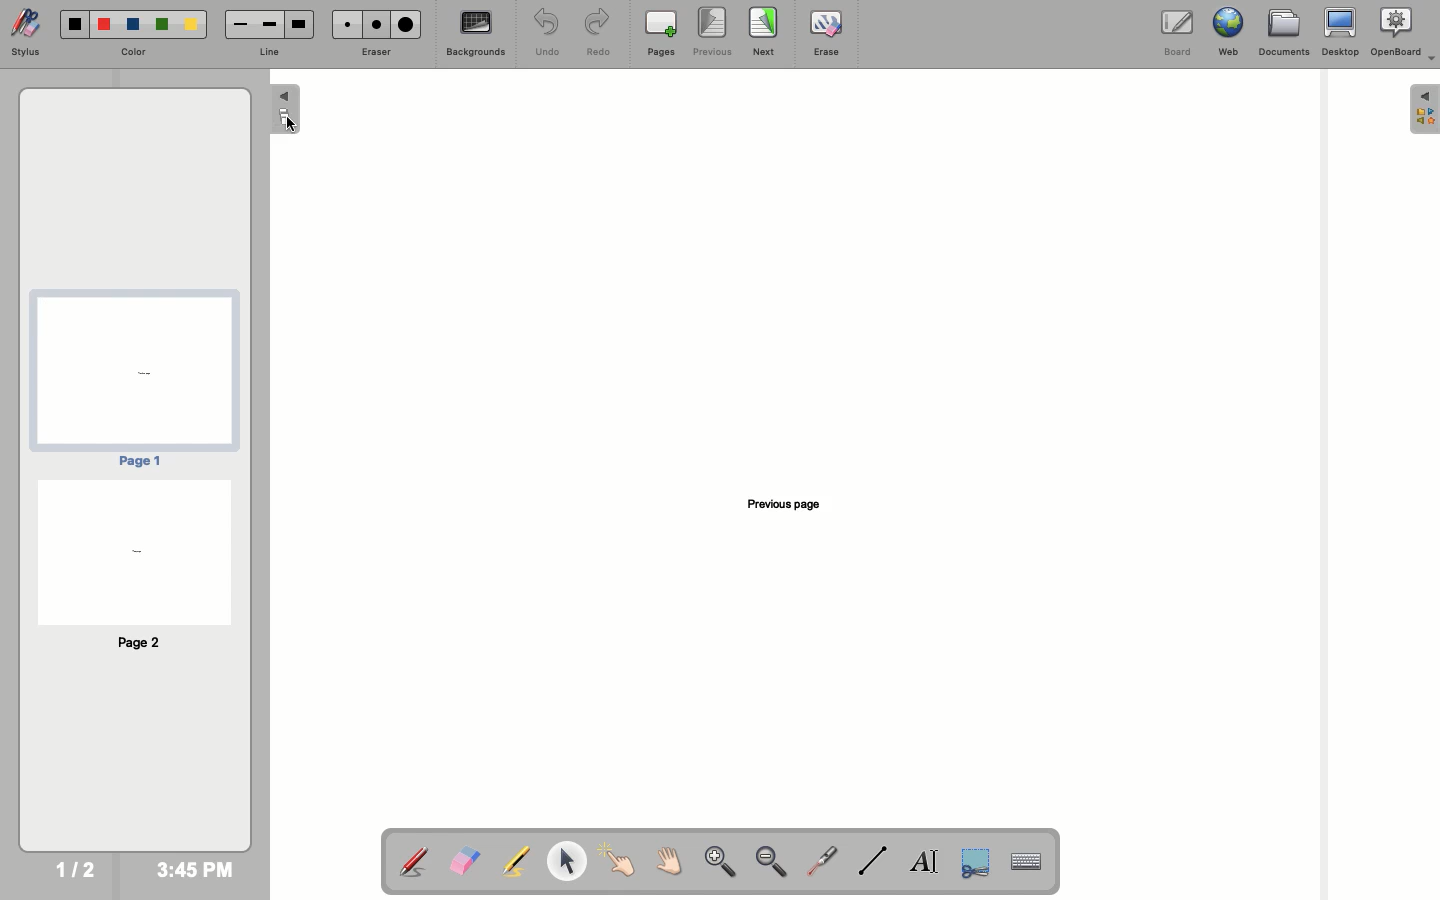 This screenshot has width=1440, height=900. What do you see at coordinates (75, 25) in the screenshot?
I see `Color 1` at bounding box center [75, 25].